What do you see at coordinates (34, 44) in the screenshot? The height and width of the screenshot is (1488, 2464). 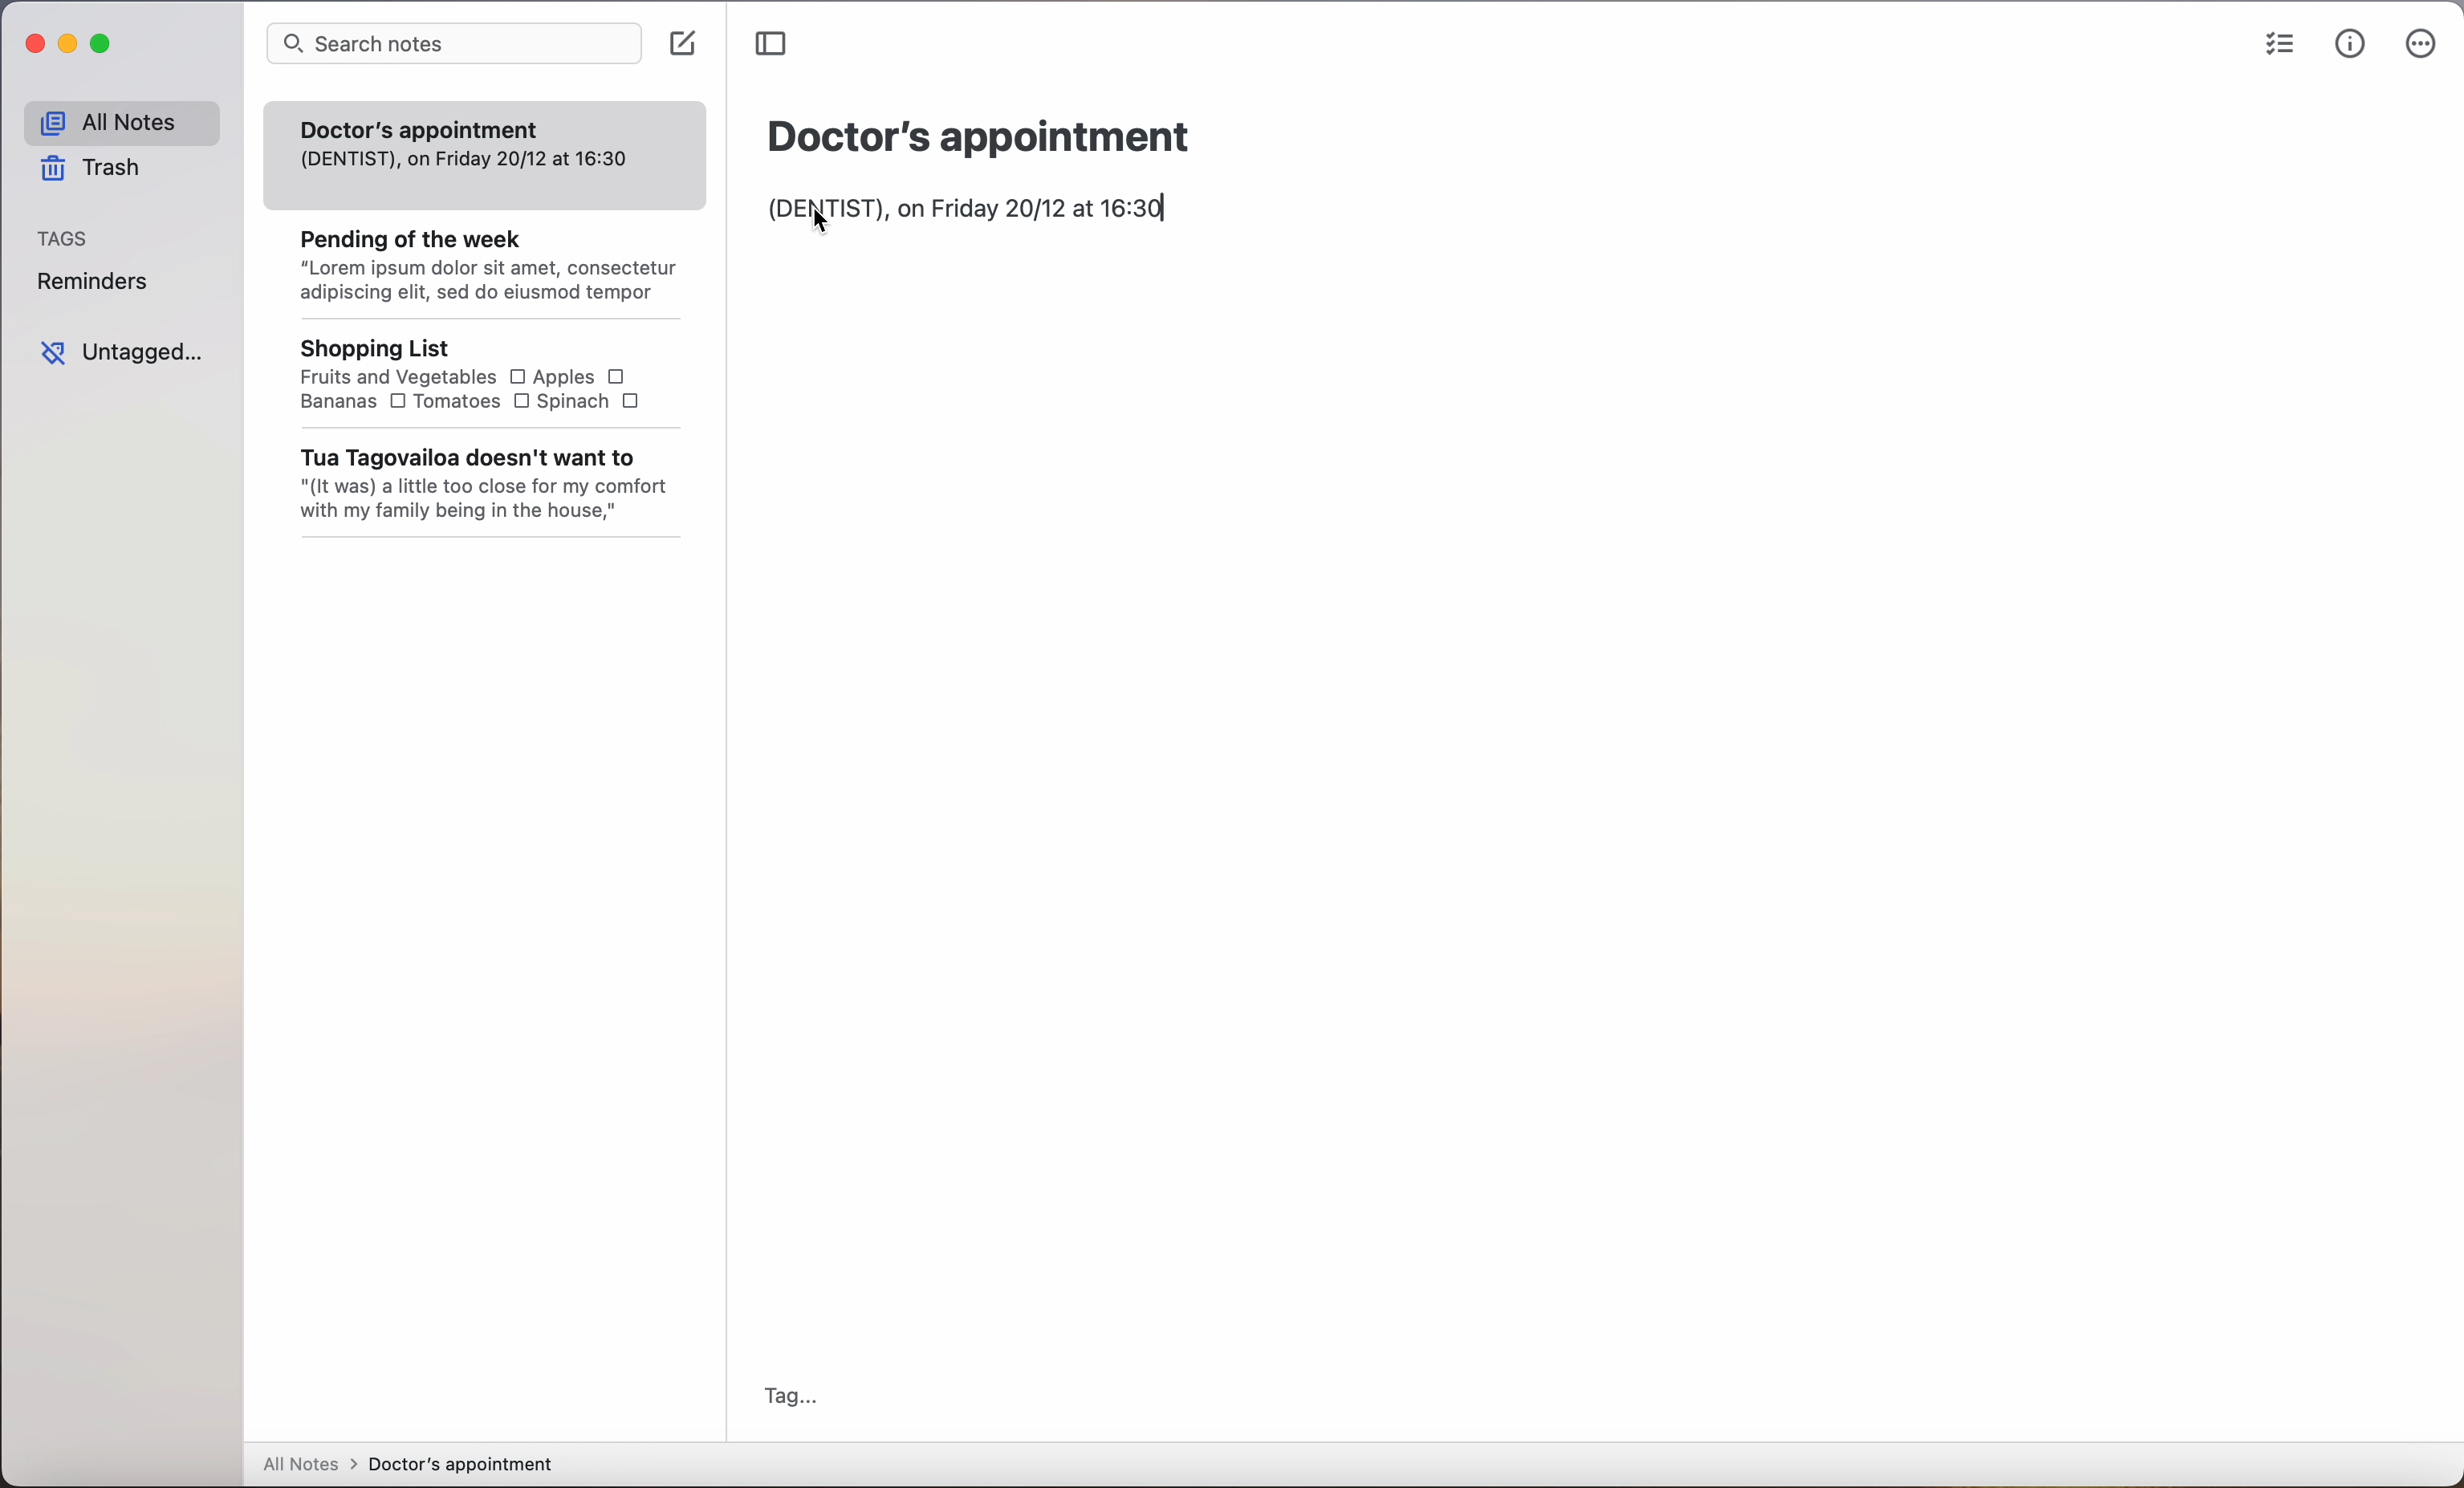 I see `close app` at bounding box center [34, 44].